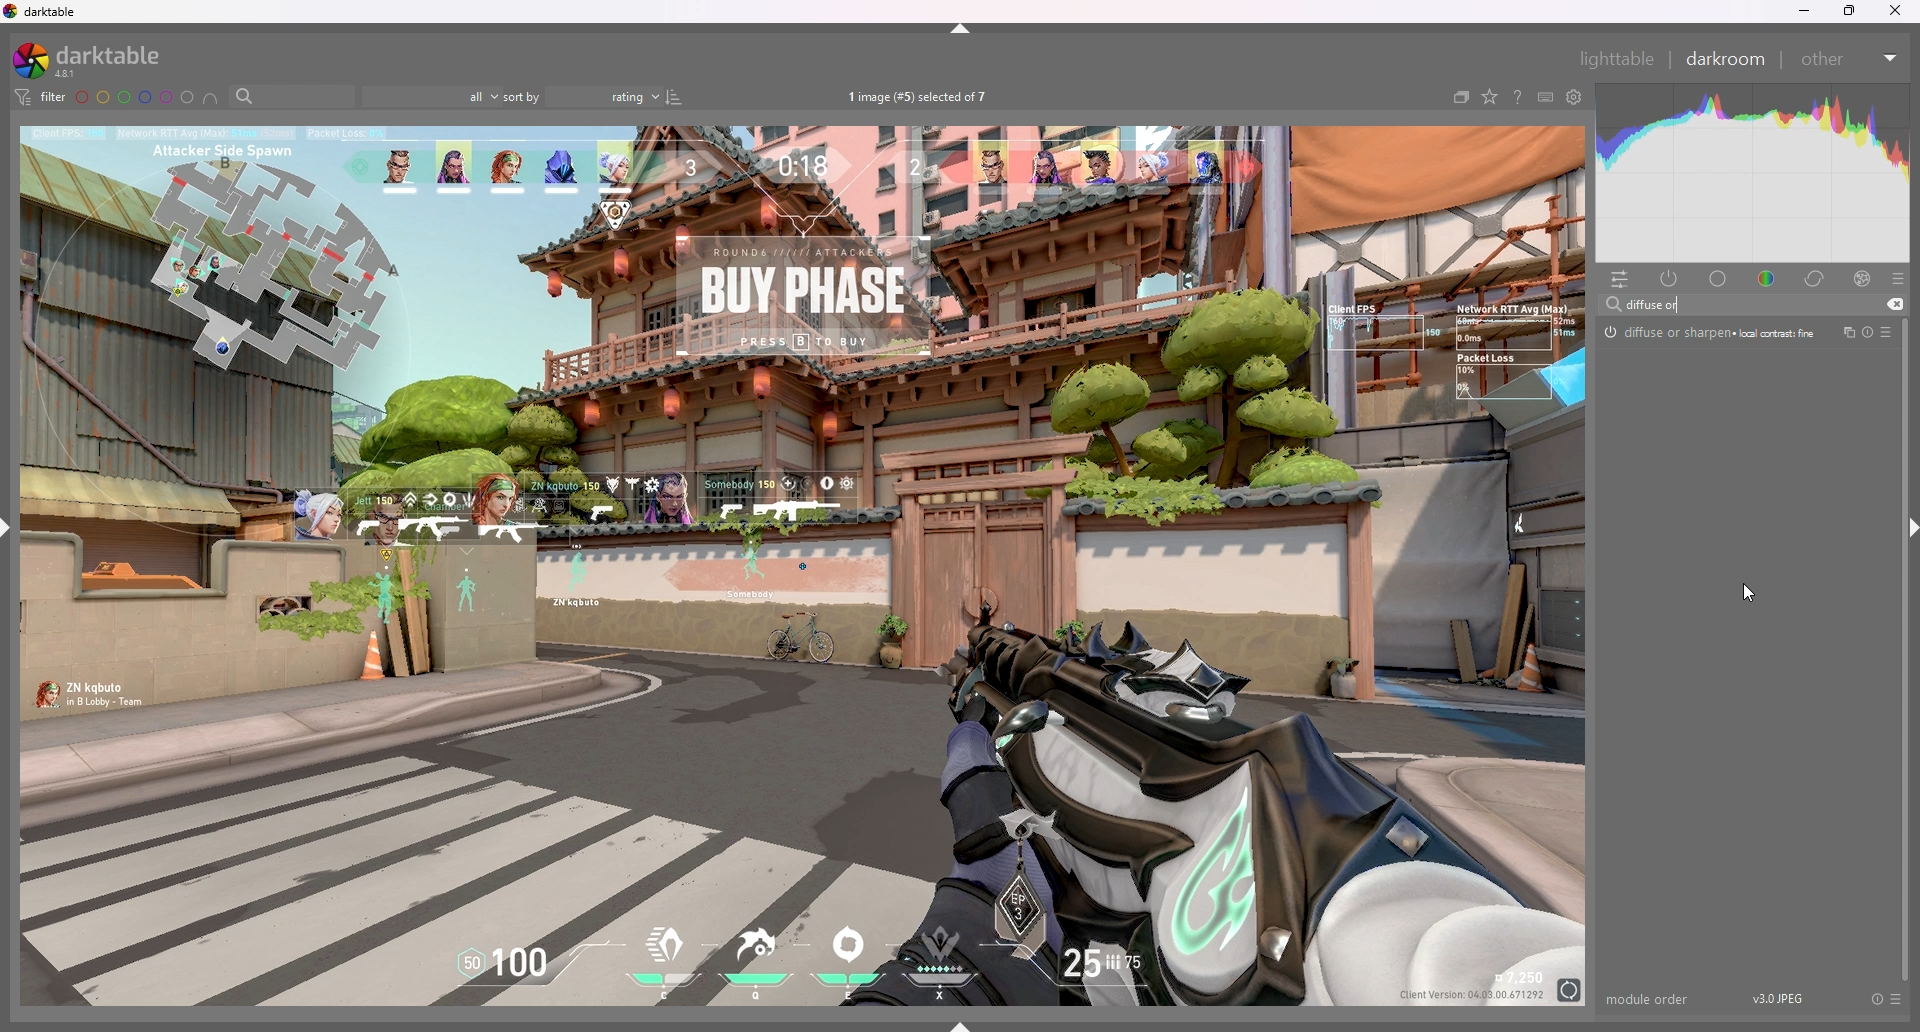  What do you see at coordinates (962, 29) in the screenshot?
I see `hide` at bounding box center [962, 29].